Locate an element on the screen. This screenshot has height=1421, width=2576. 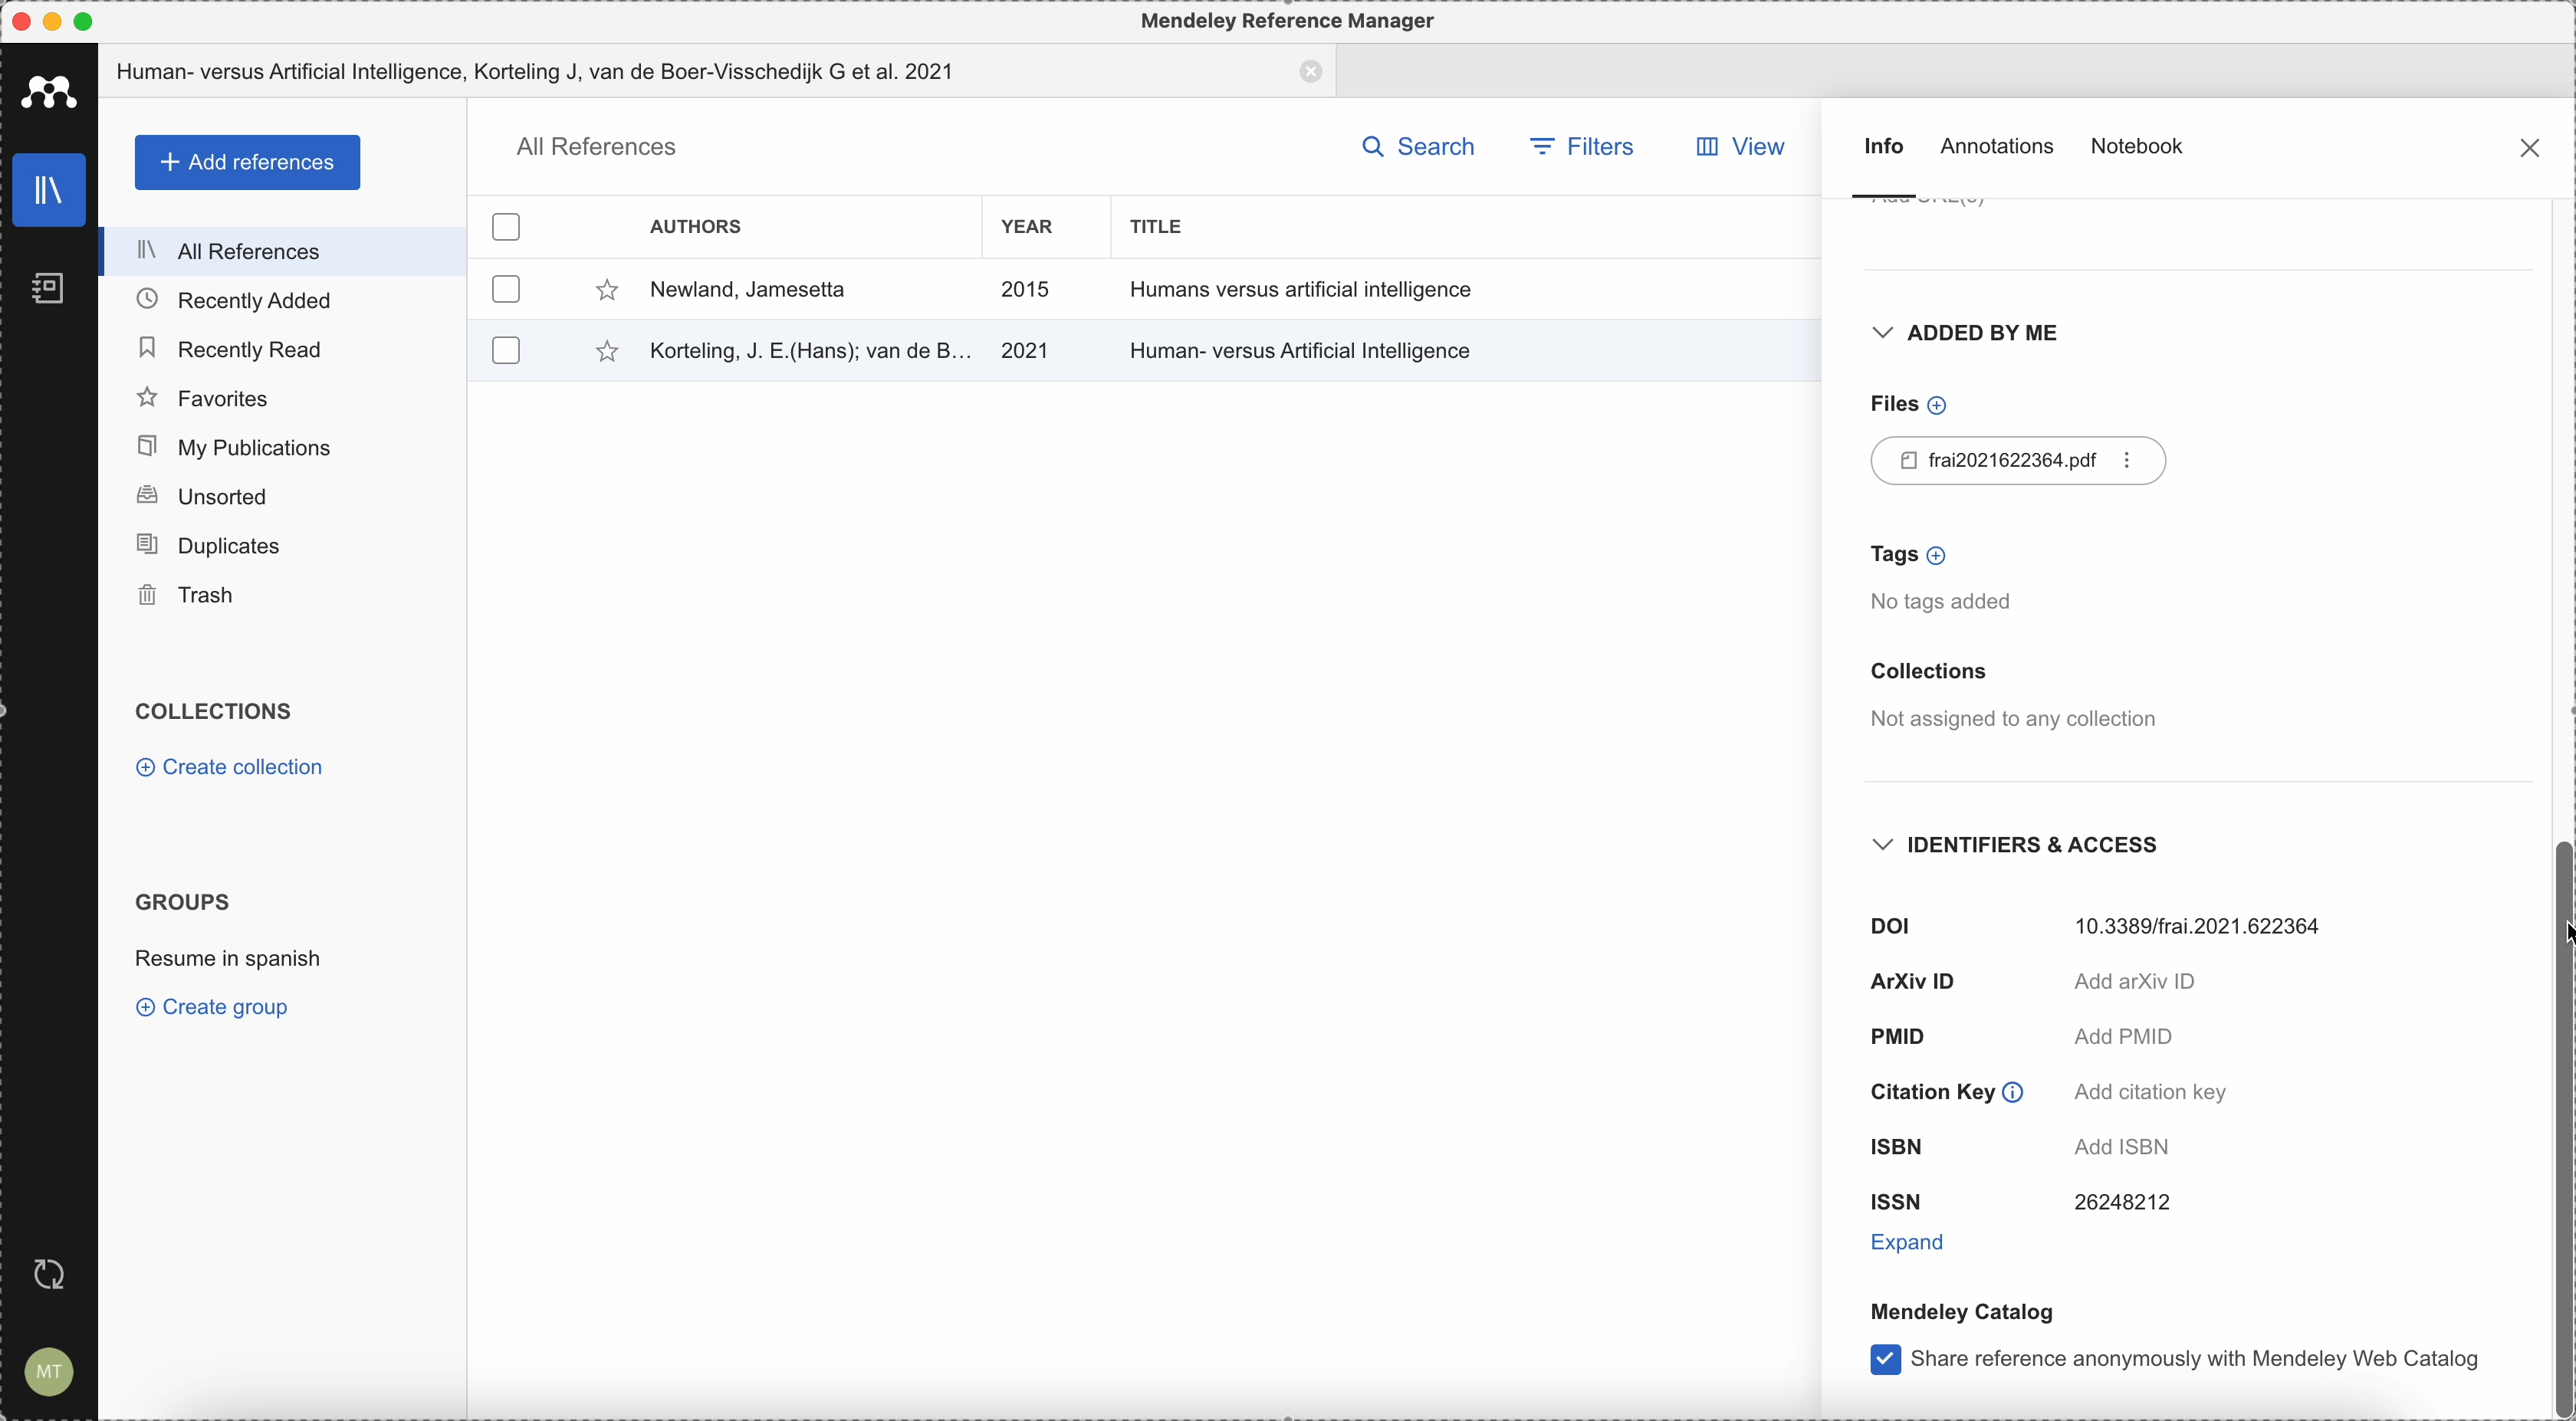
citation key is located at coordinates (2044, 1091).